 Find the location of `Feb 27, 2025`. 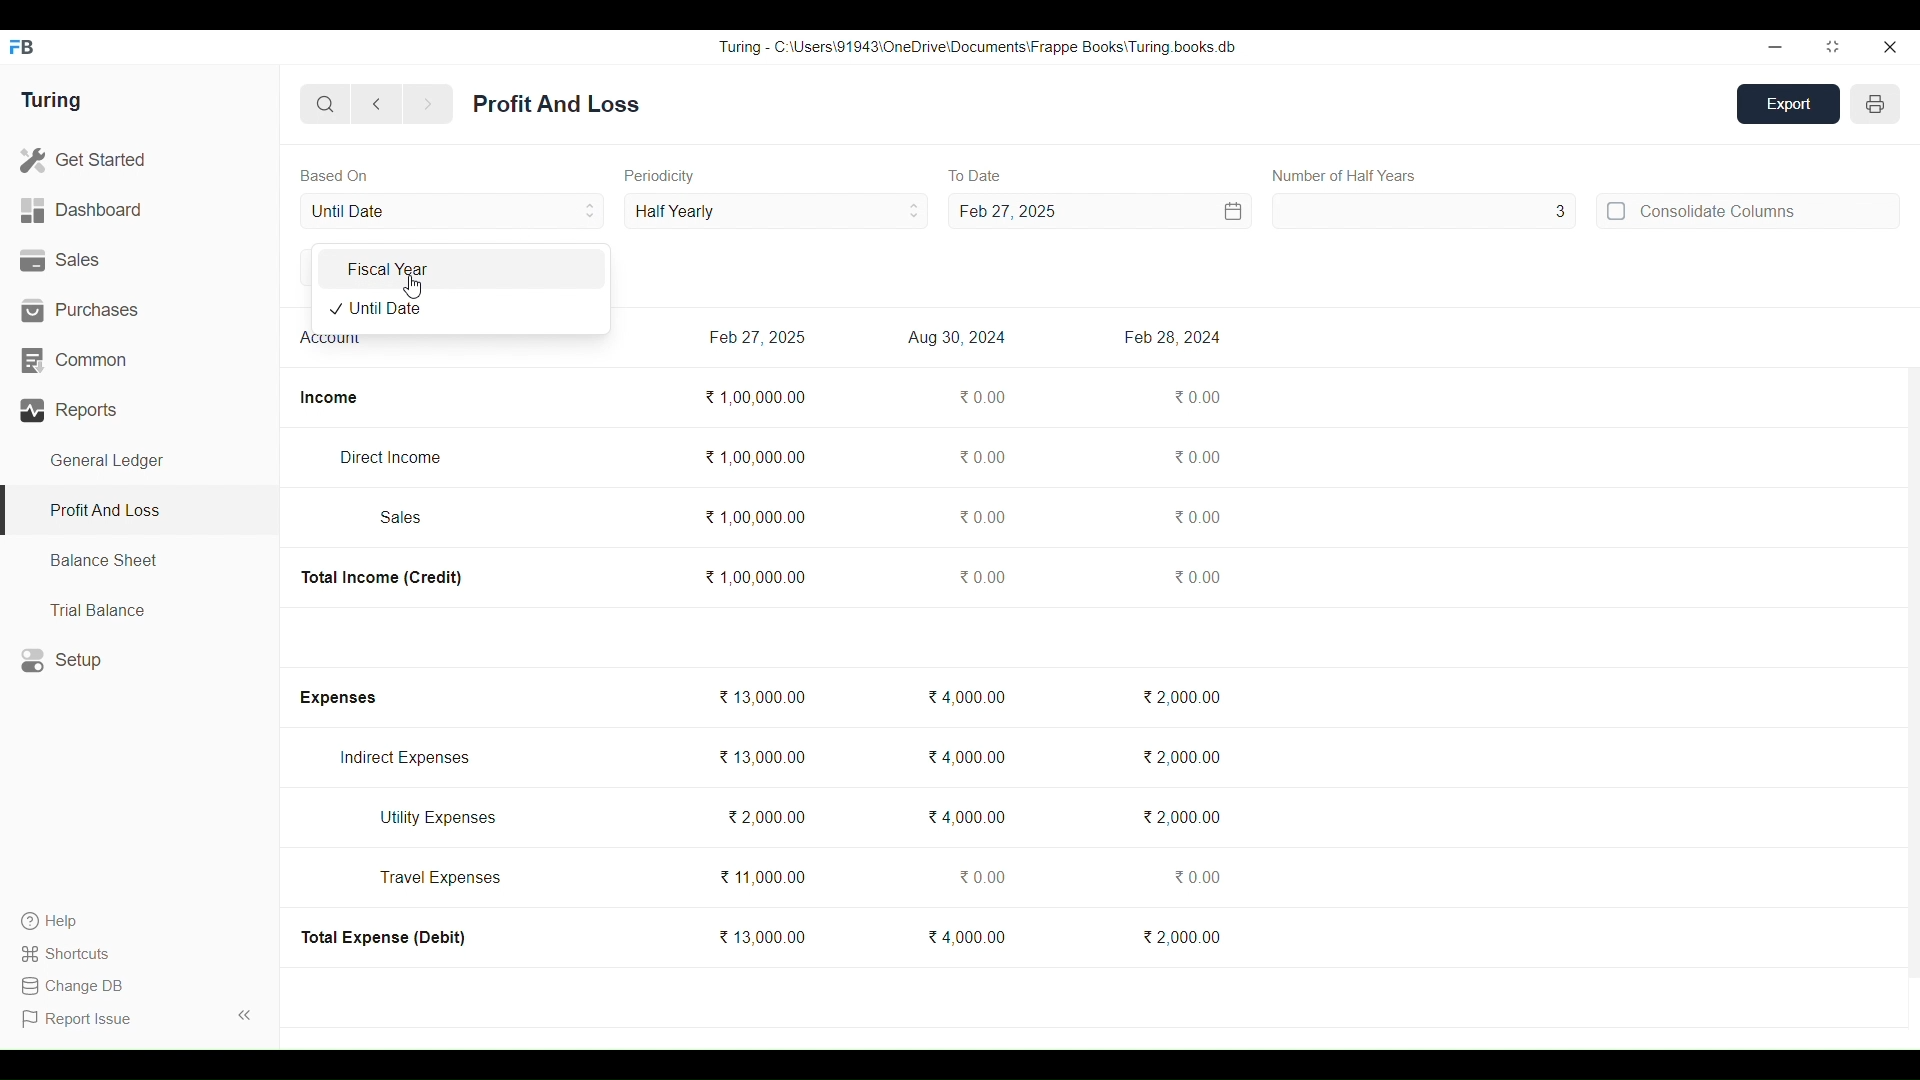

Feb 27, 2025 is located at coordinates (1007, 211).